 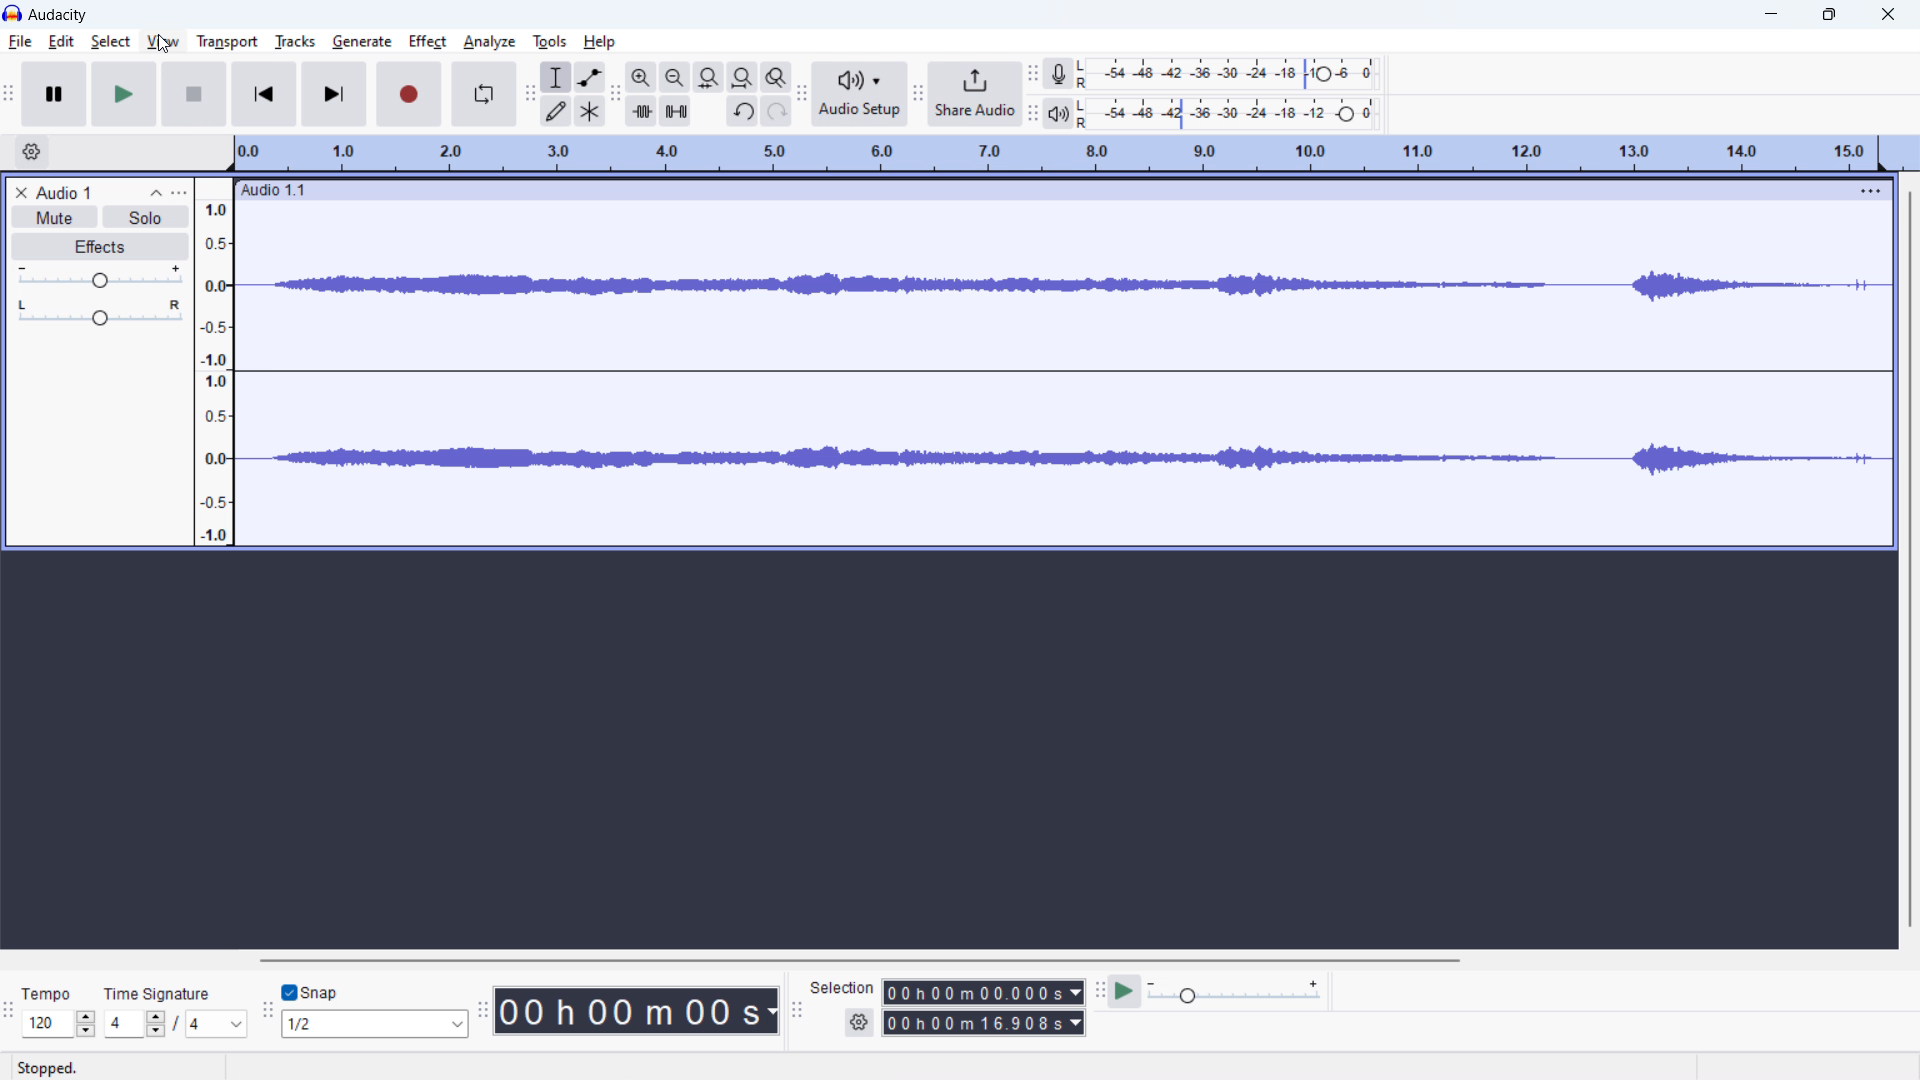 I want to click on share audio toolbar, so click(x=917, y=94).